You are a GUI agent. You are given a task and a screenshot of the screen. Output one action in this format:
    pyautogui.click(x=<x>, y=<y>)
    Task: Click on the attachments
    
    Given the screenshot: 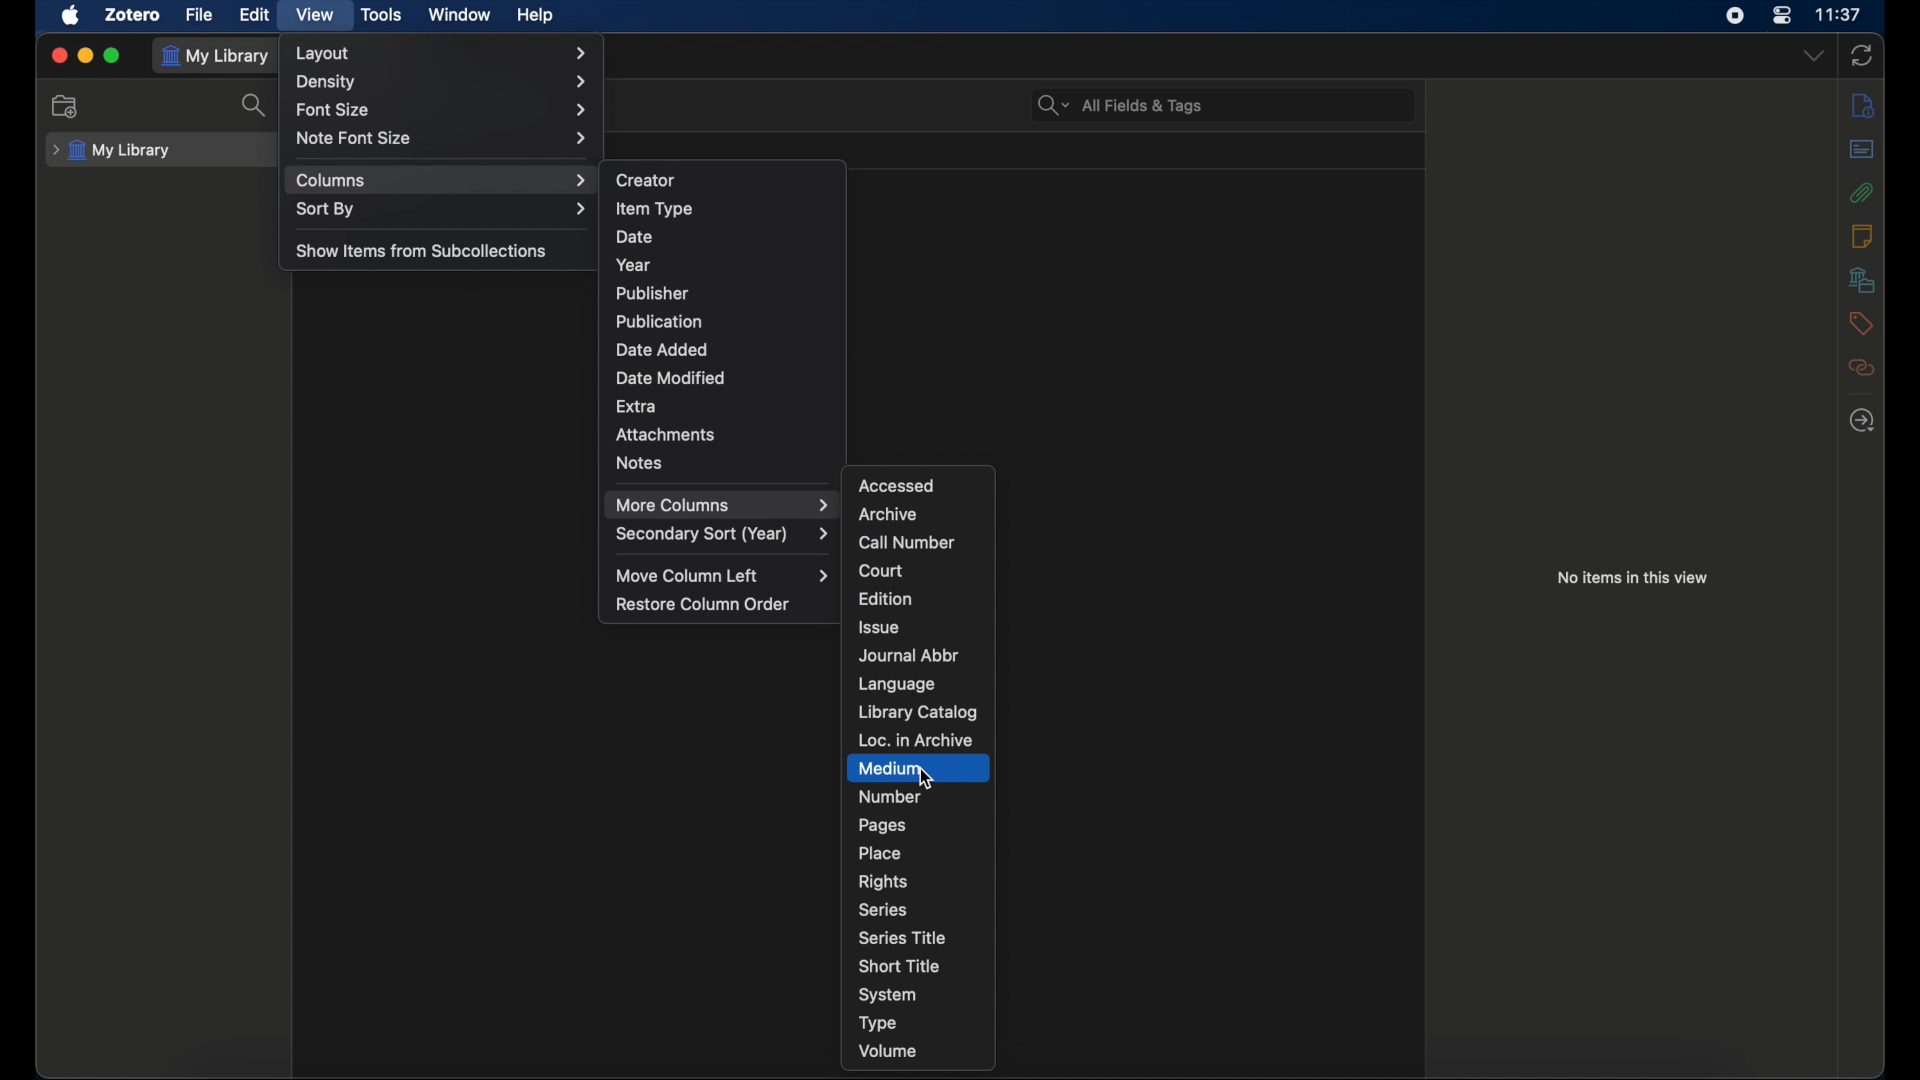 What is the action you would take?
    pyautogui.click(x=670, y=435)
    